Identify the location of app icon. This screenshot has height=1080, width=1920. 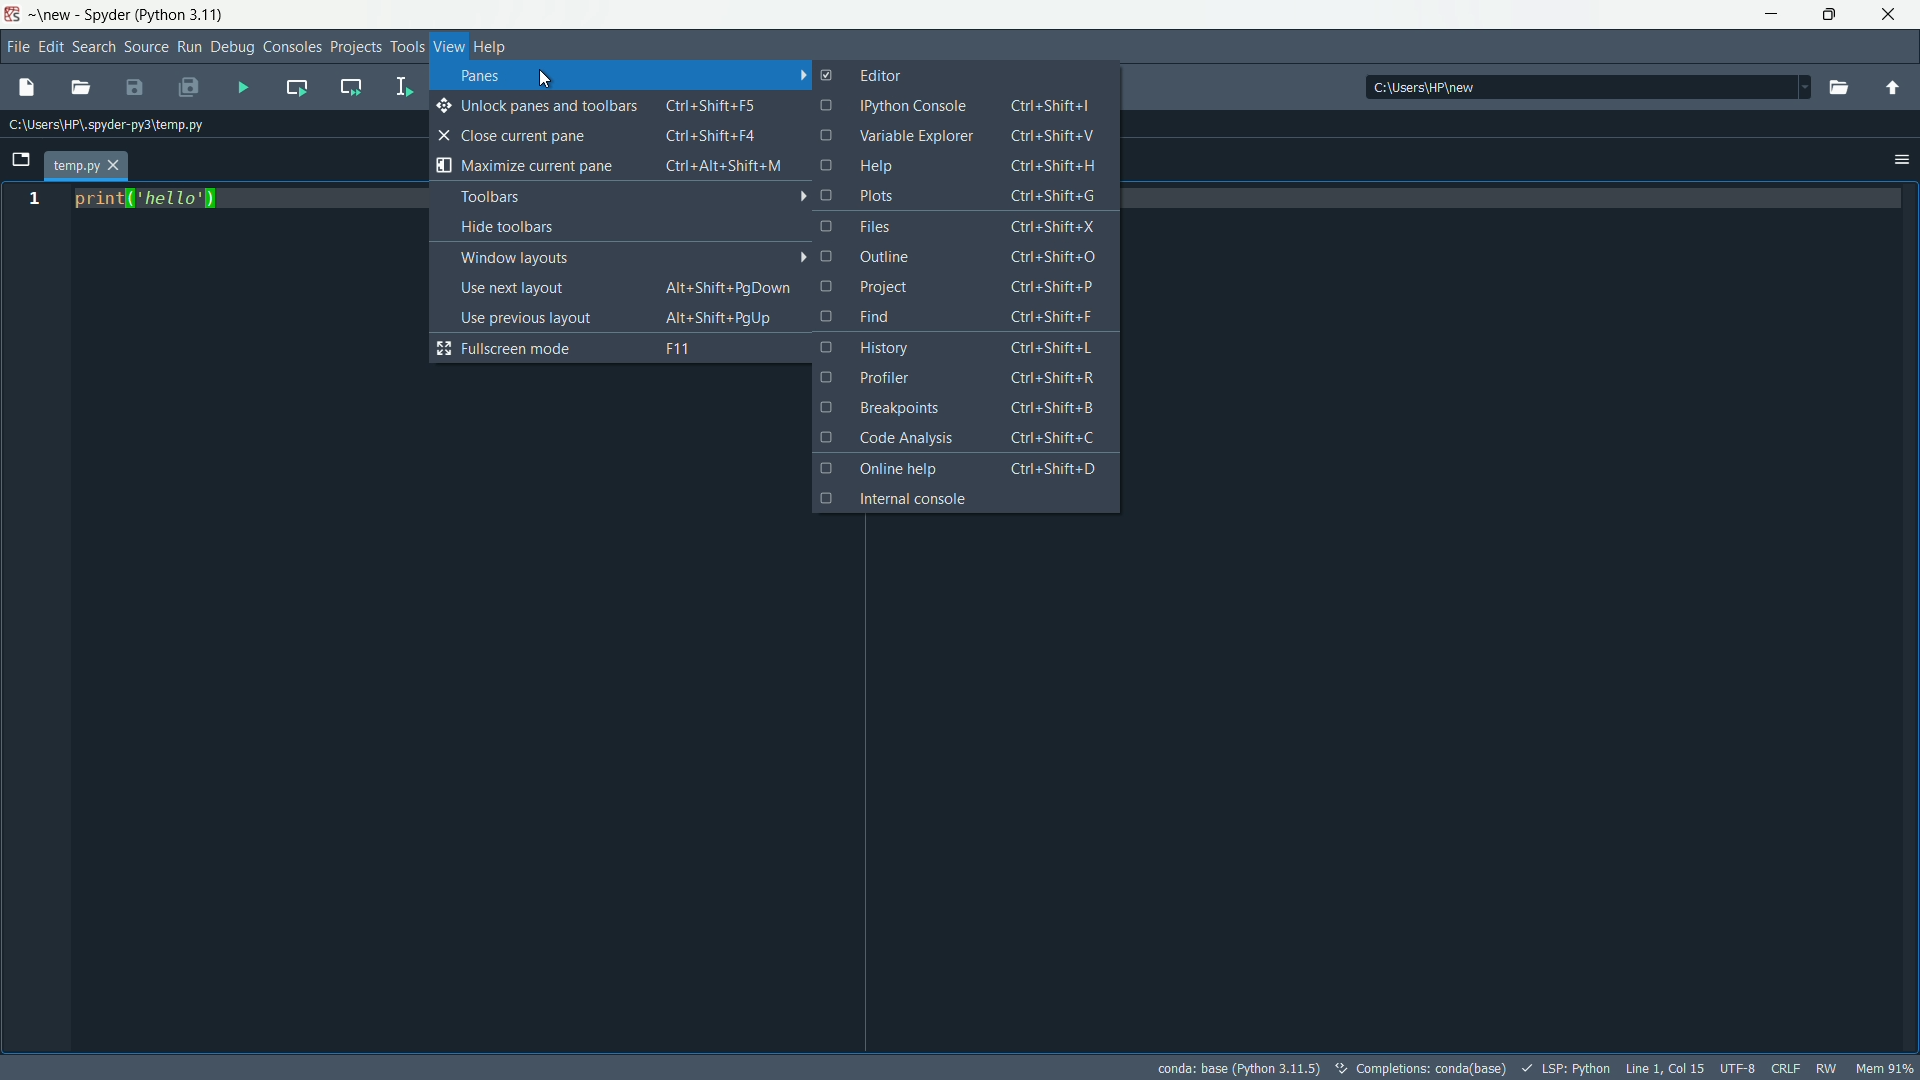
(12, 15).